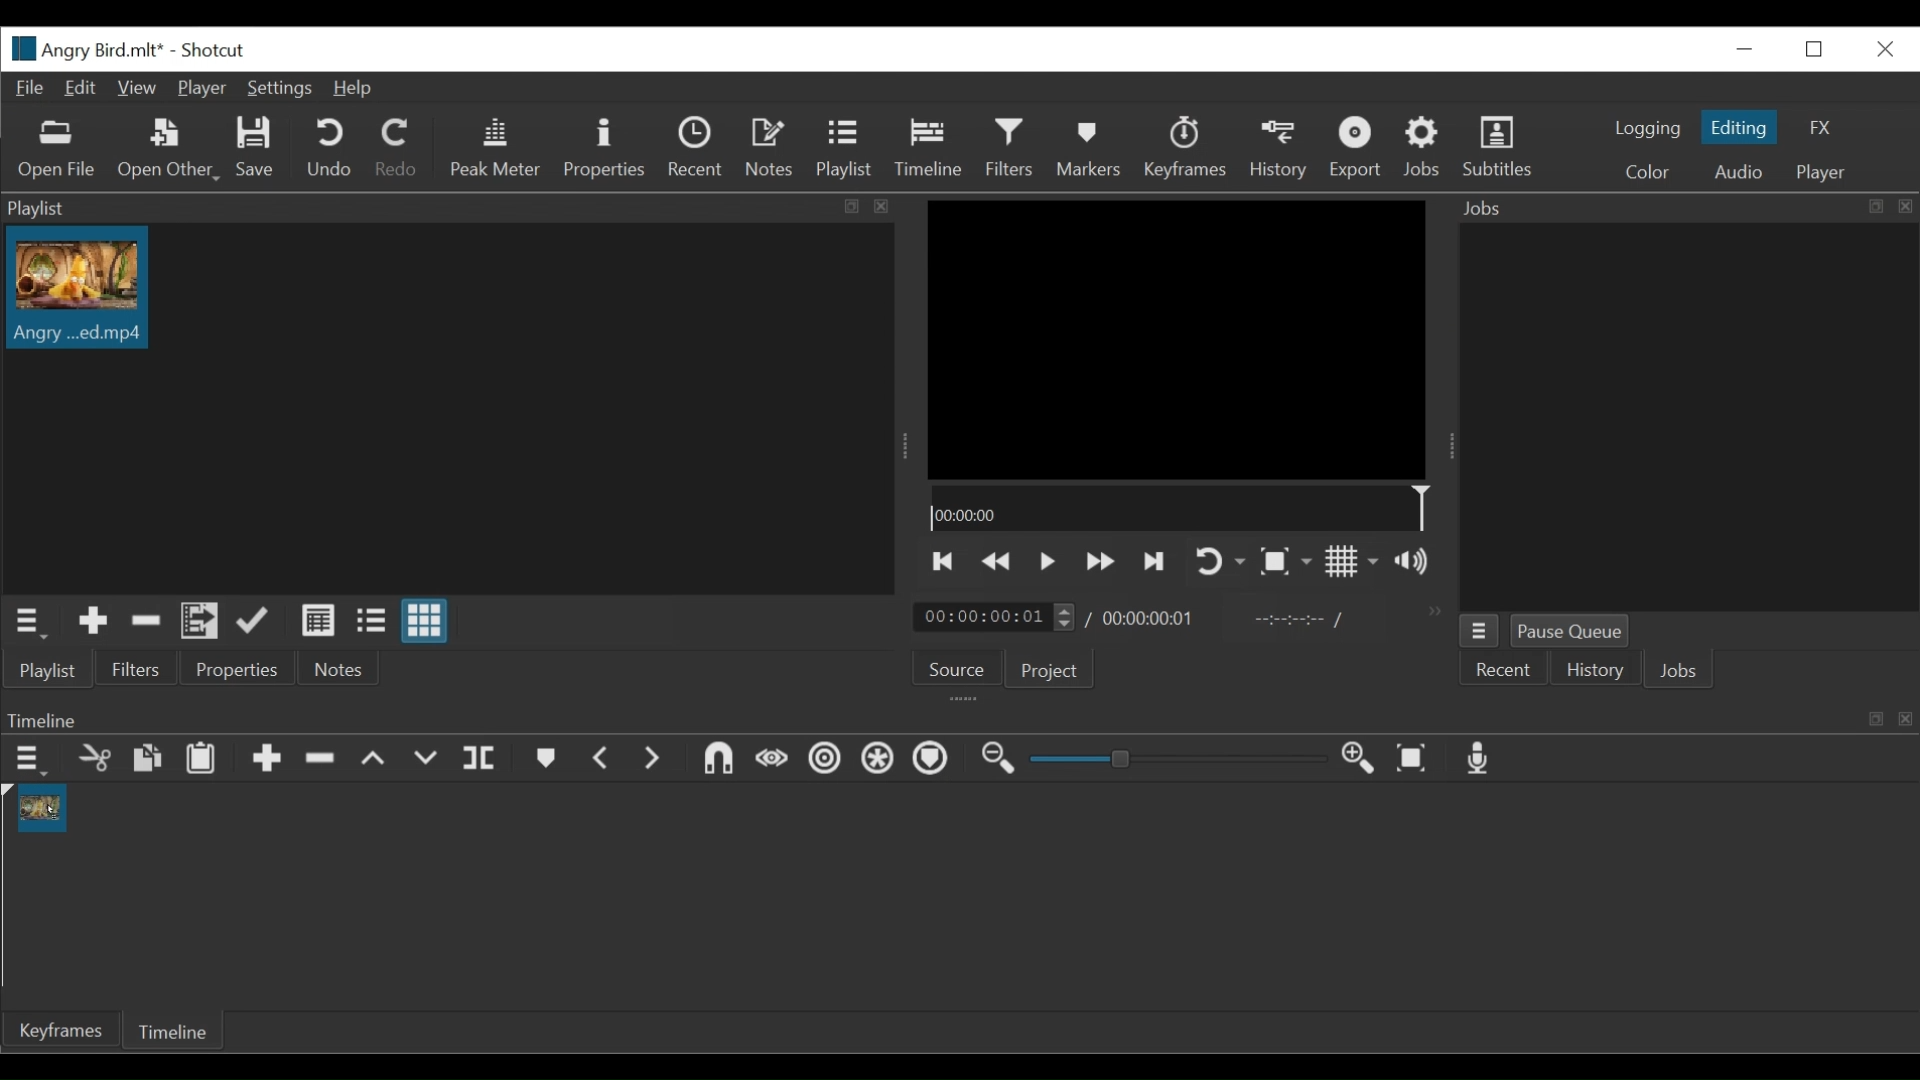 The width and height of the screenshot is (1920, 1080). I want to click on Overwrite, so click(427, 761).